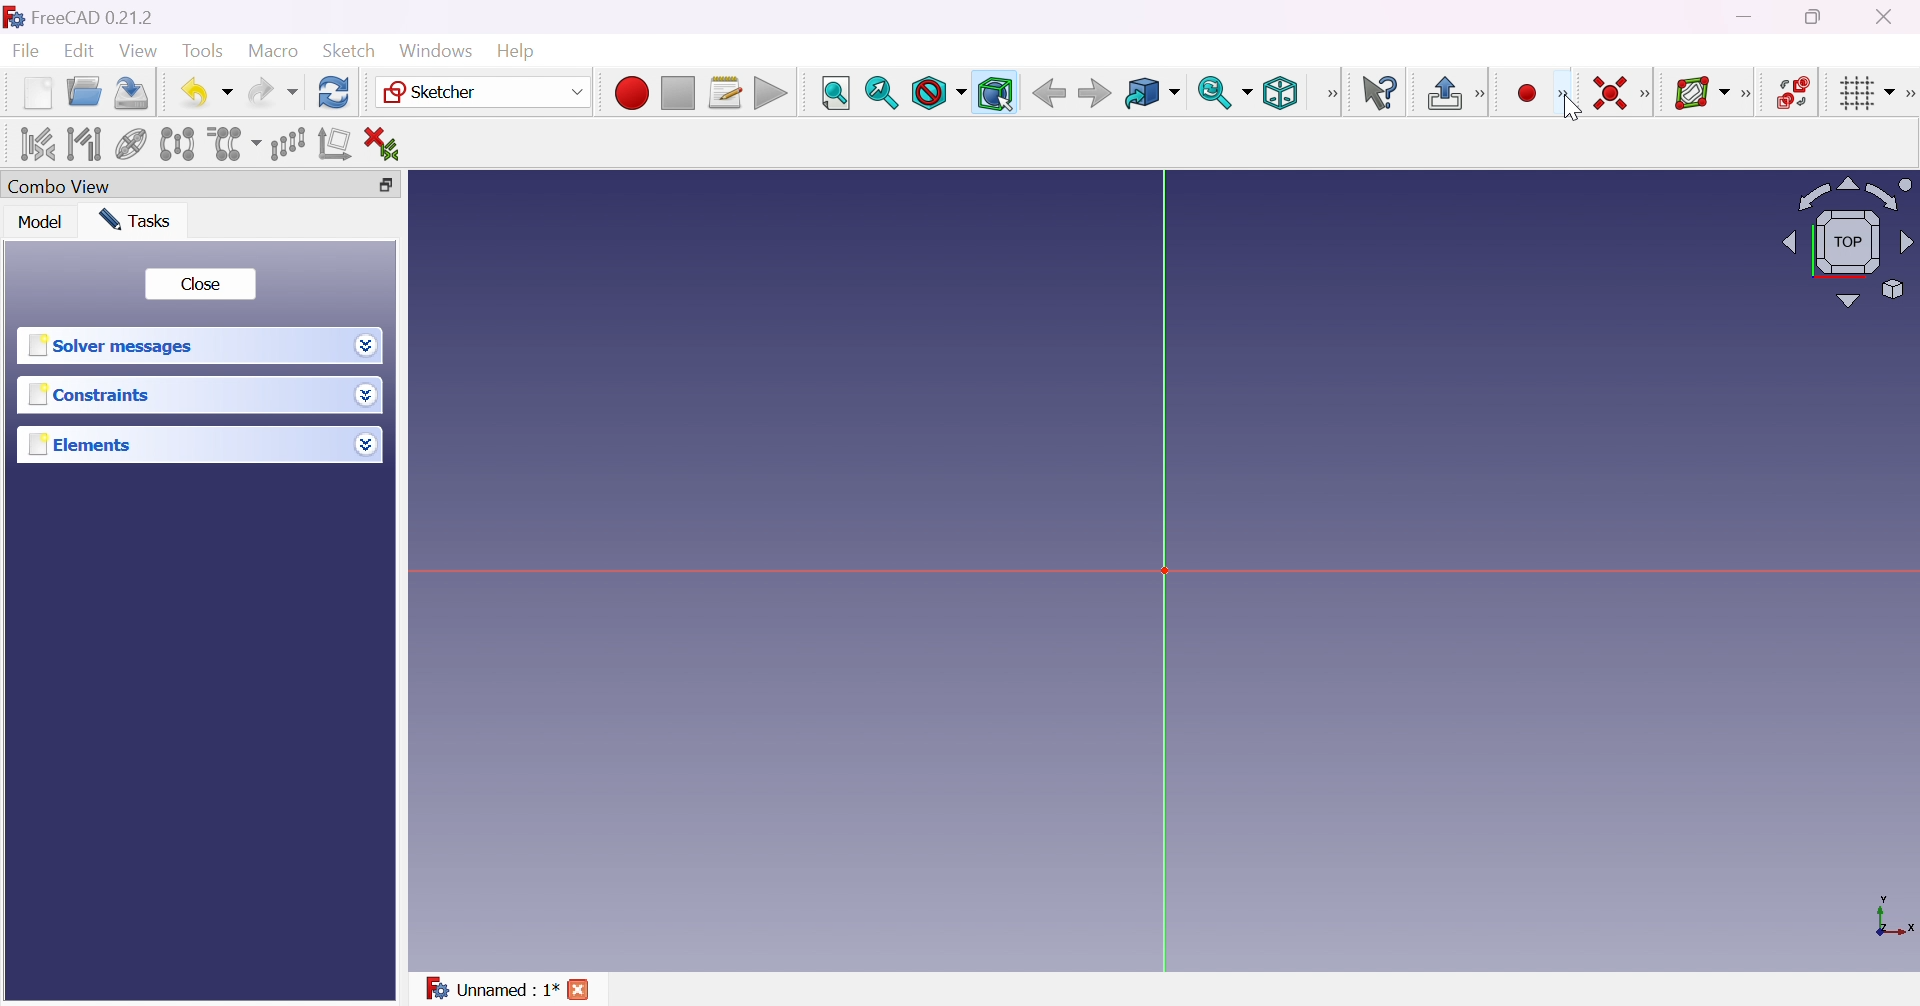 The image size is (1920, 1006). I want to click on [Sketcher edit tools], so click(1908, 94).